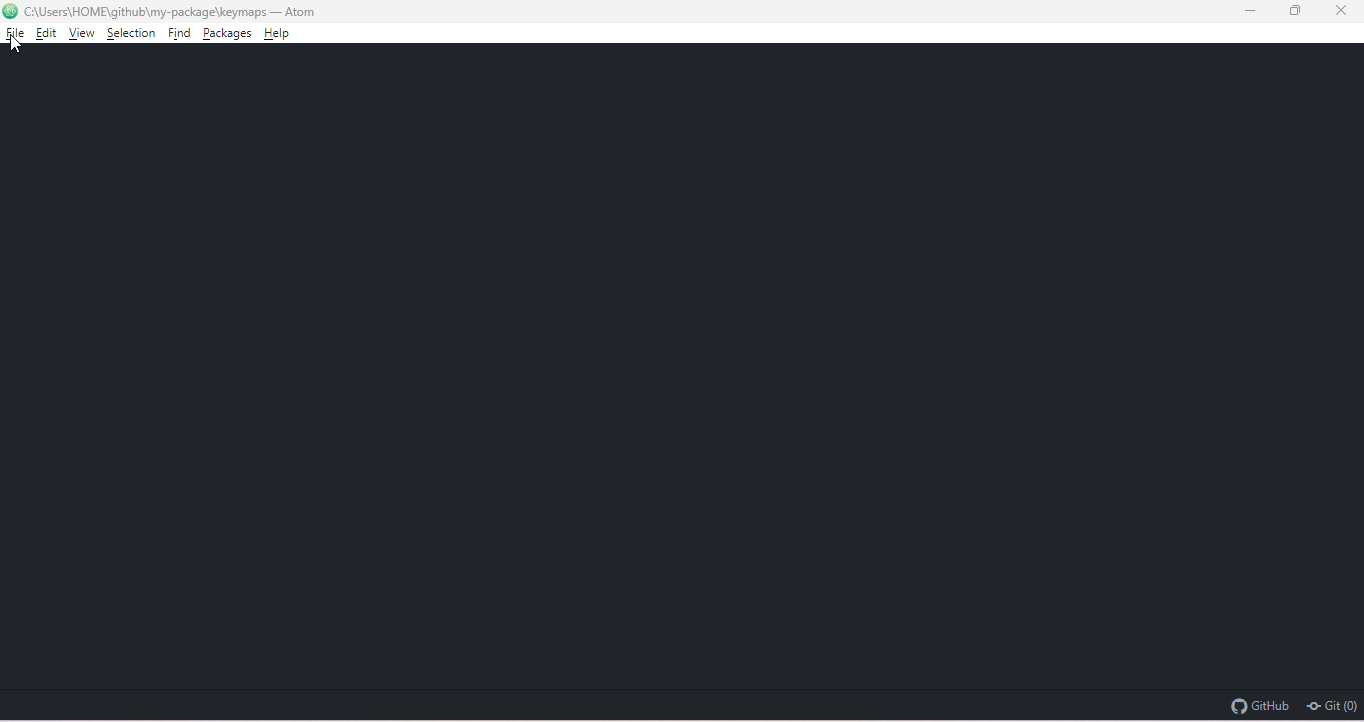 The width and height of the screenshot is (1364, 722). What do you see at coordinates (86, 35) in the screenshot?
I see `view` at bounding box center [86, 35].